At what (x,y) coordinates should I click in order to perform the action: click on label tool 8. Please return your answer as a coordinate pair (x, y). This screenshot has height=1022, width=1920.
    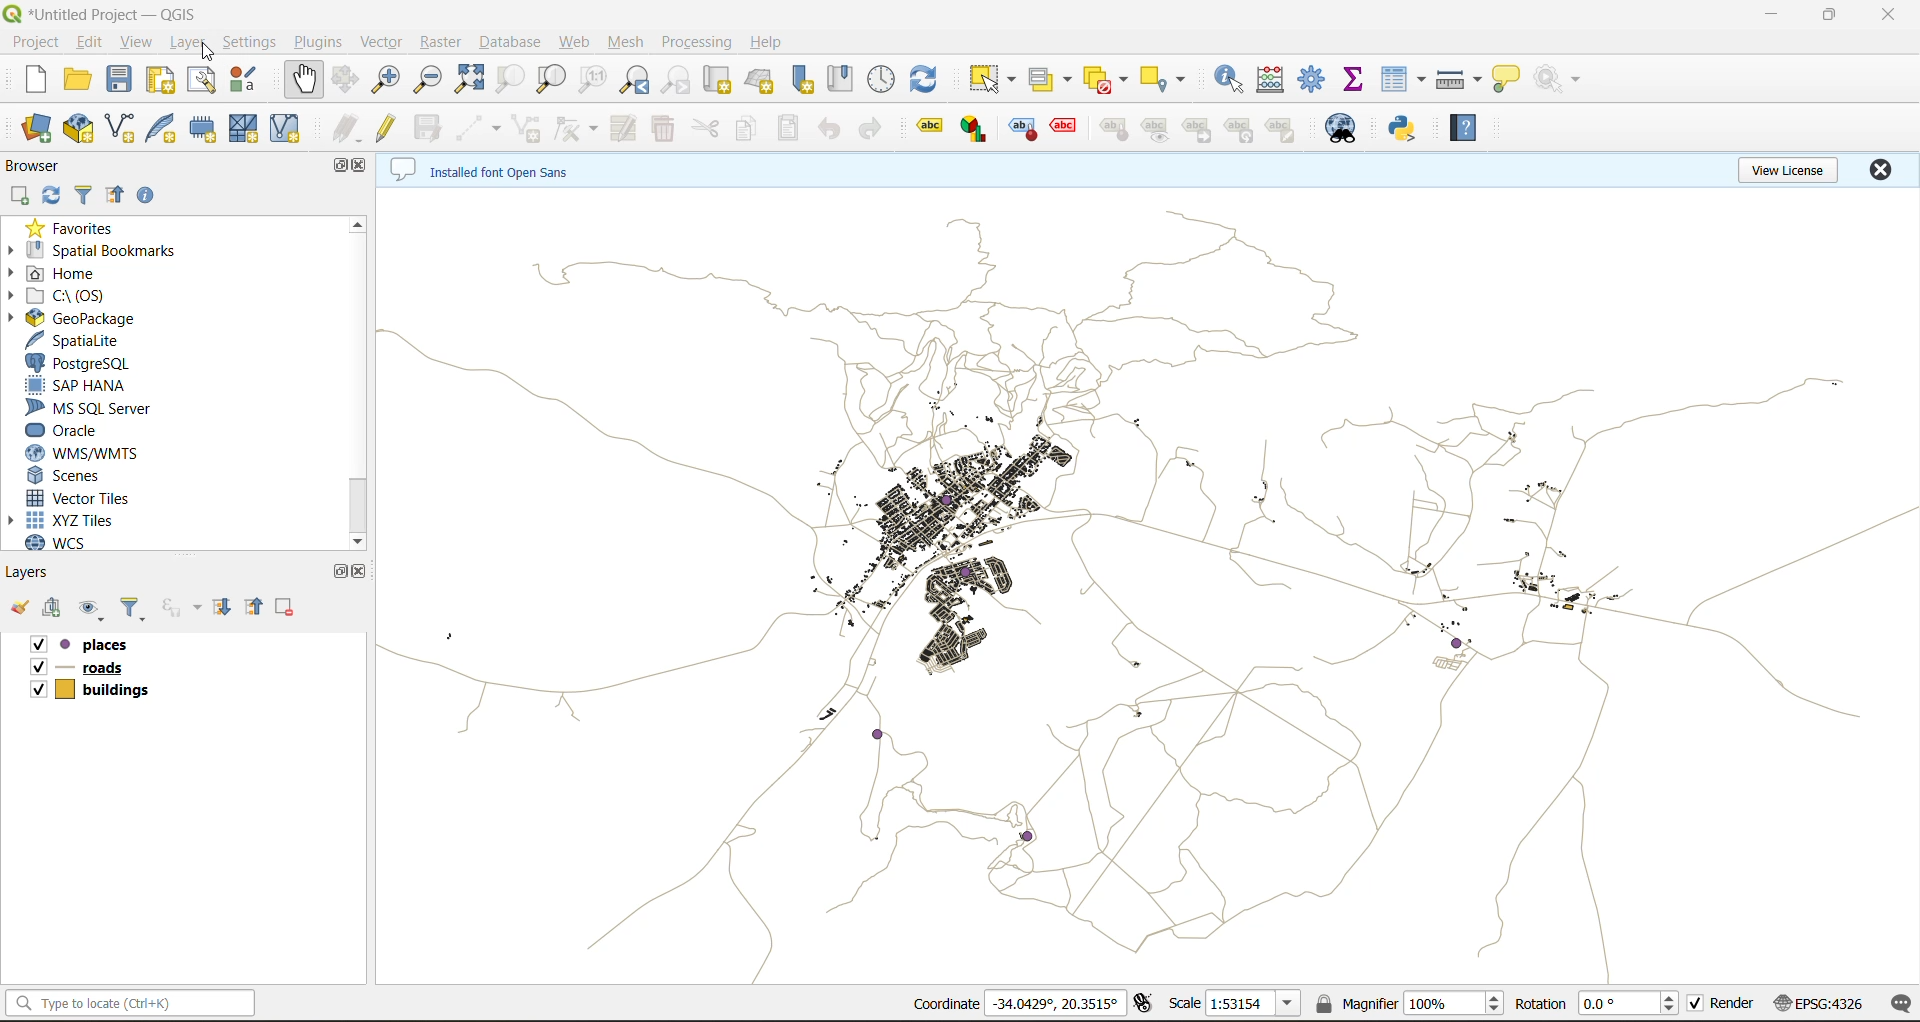
    Looking at the image, I should click on (1241, 133).